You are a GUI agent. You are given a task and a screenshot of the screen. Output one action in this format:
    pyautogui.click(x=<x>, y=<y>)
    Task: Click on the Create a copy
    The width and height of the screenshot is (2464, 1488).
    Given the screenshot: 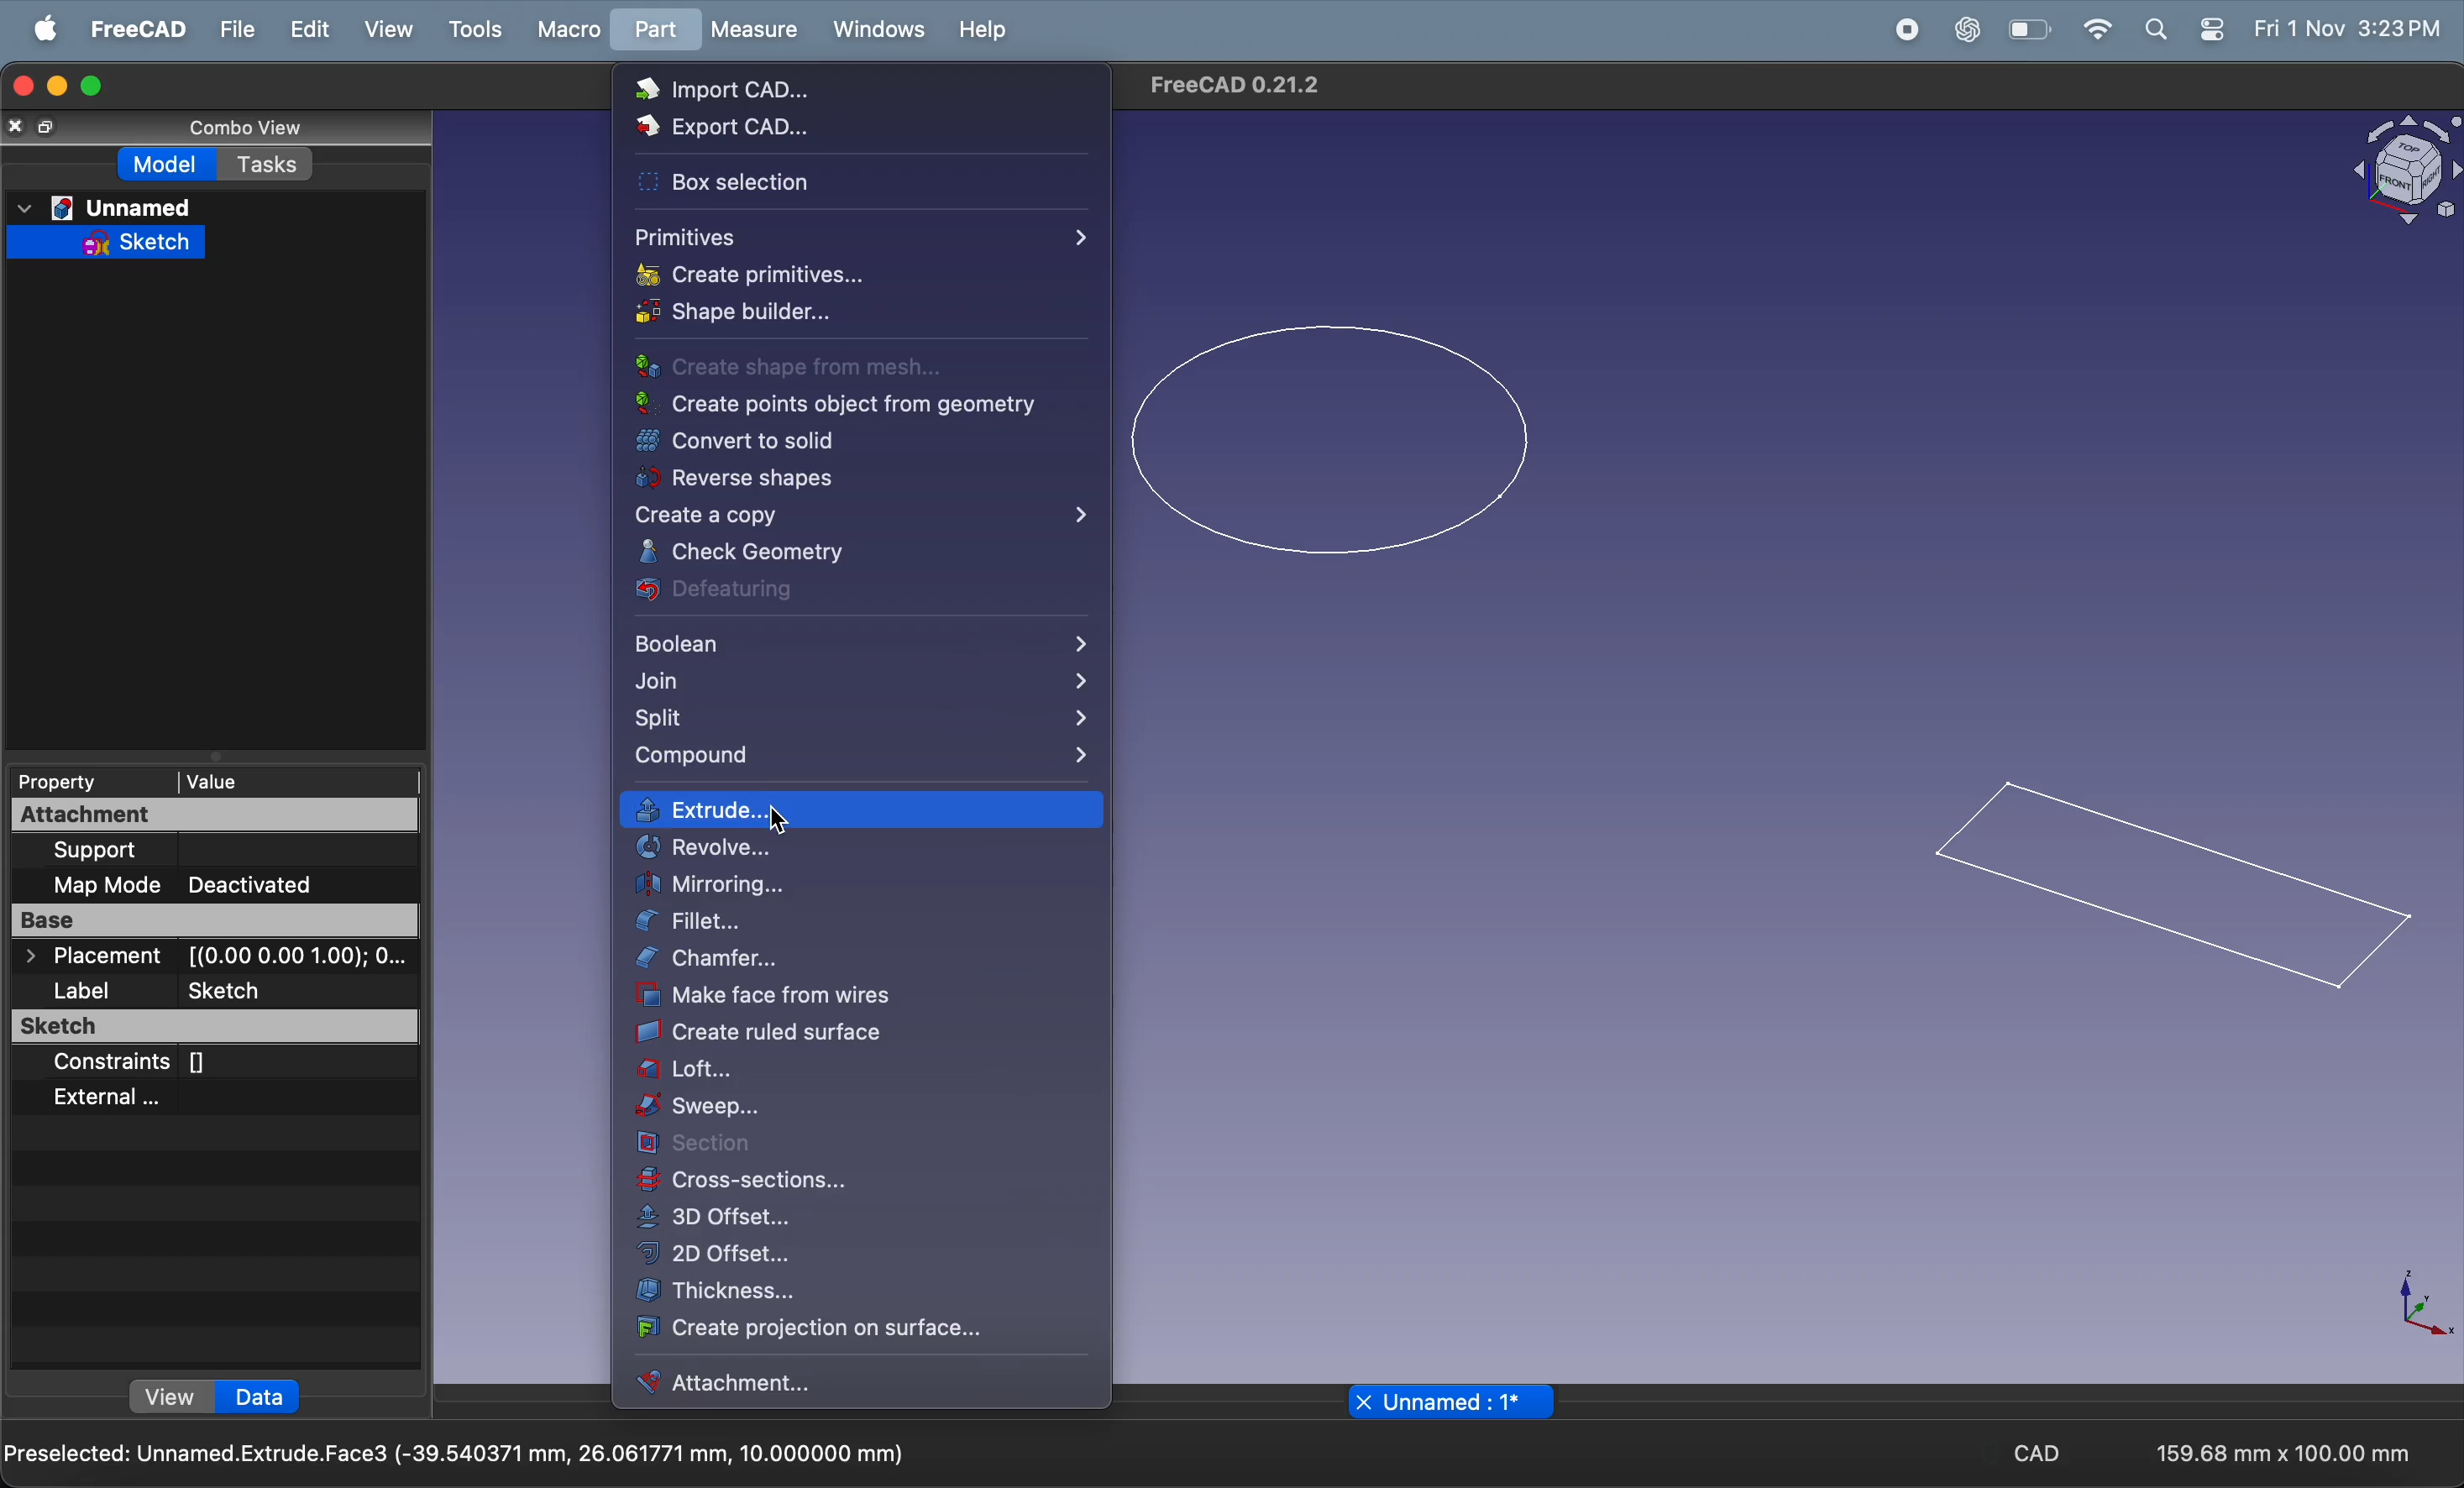 What is the action you would take?
    pyautogui.click(x=864, y=513)
    